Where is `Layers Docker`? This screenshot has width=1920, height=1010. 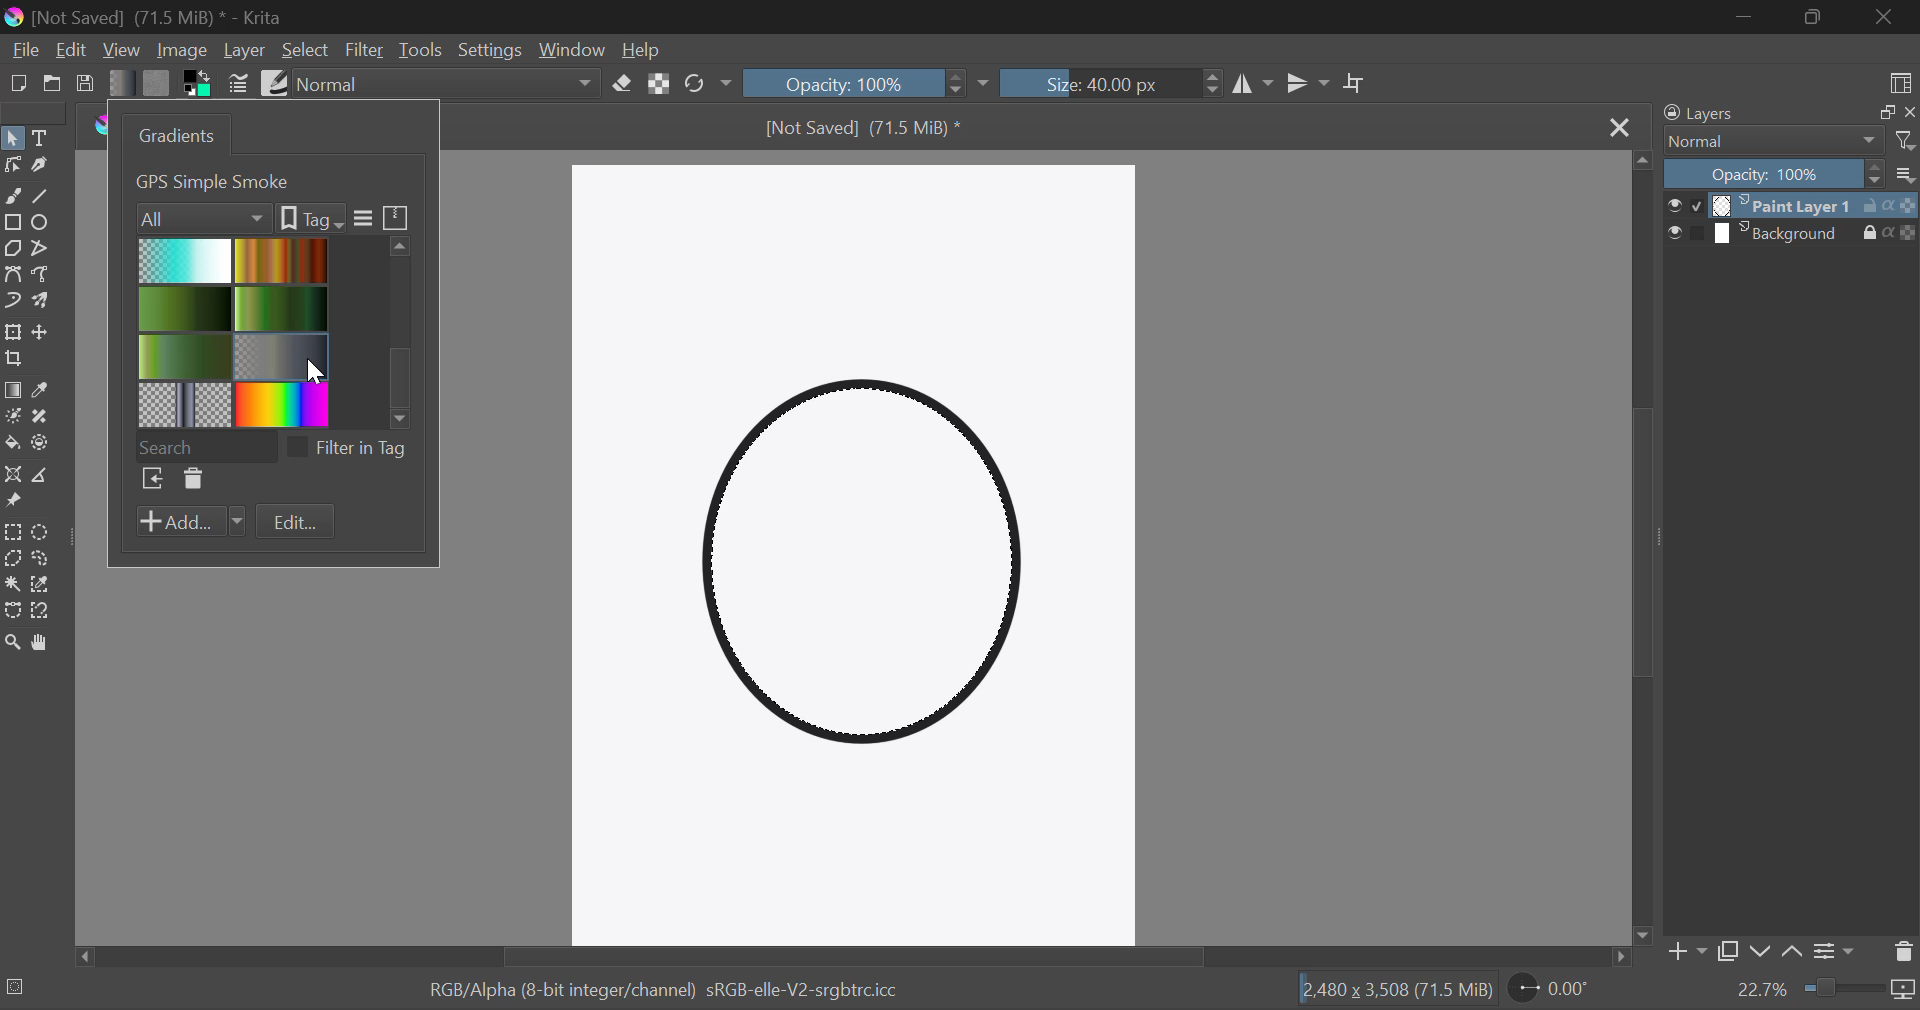
Layers Docker is located at coordinates (1717, 113).